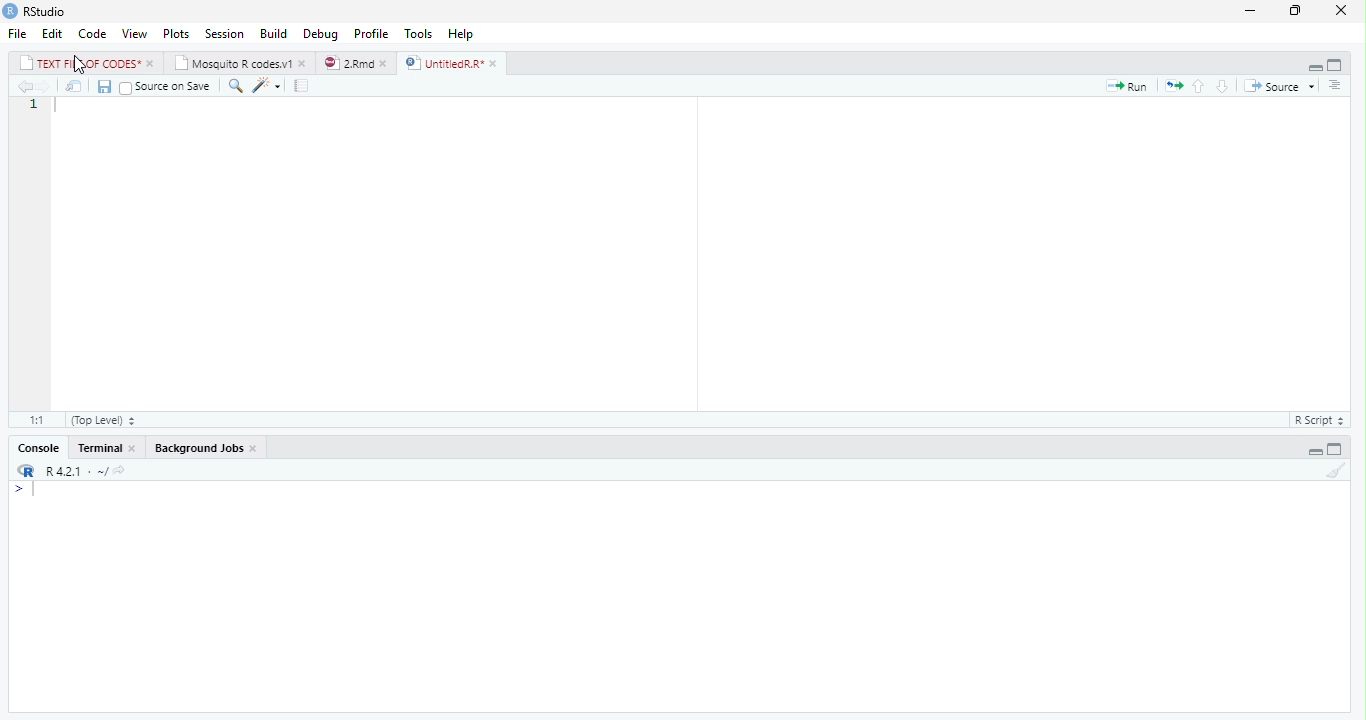  Describe the element at coordinates (33, 420) in the screenshot. I see `1:1` at that location.